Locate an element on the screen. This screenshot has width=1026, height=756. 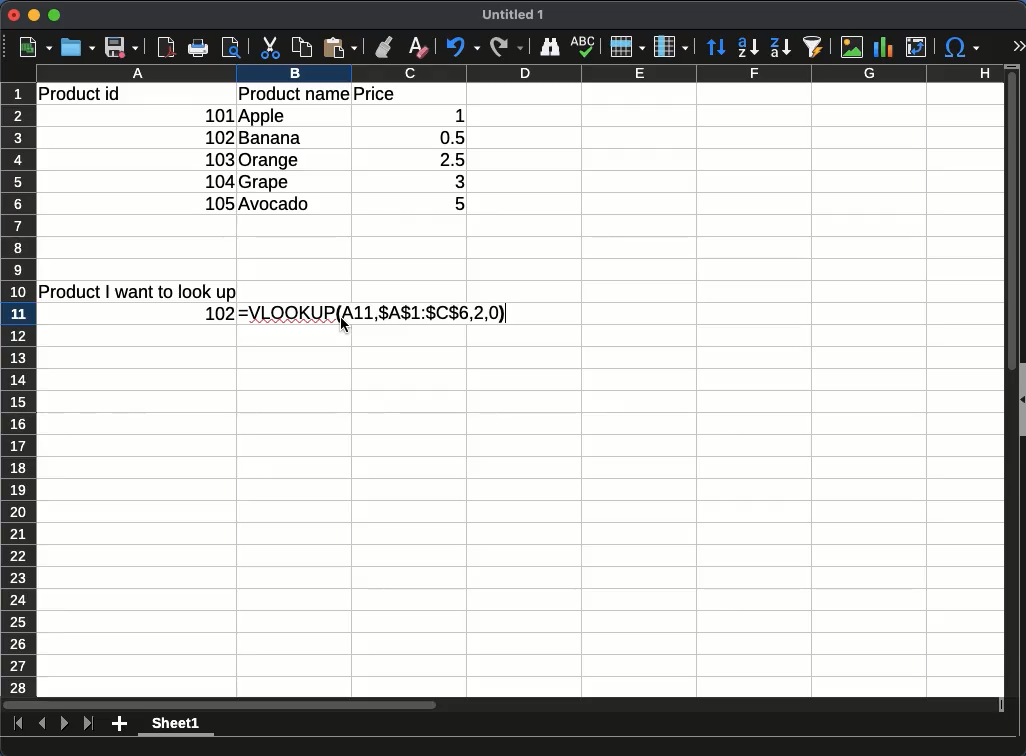
first sheet is located at coordinates (19, 724).